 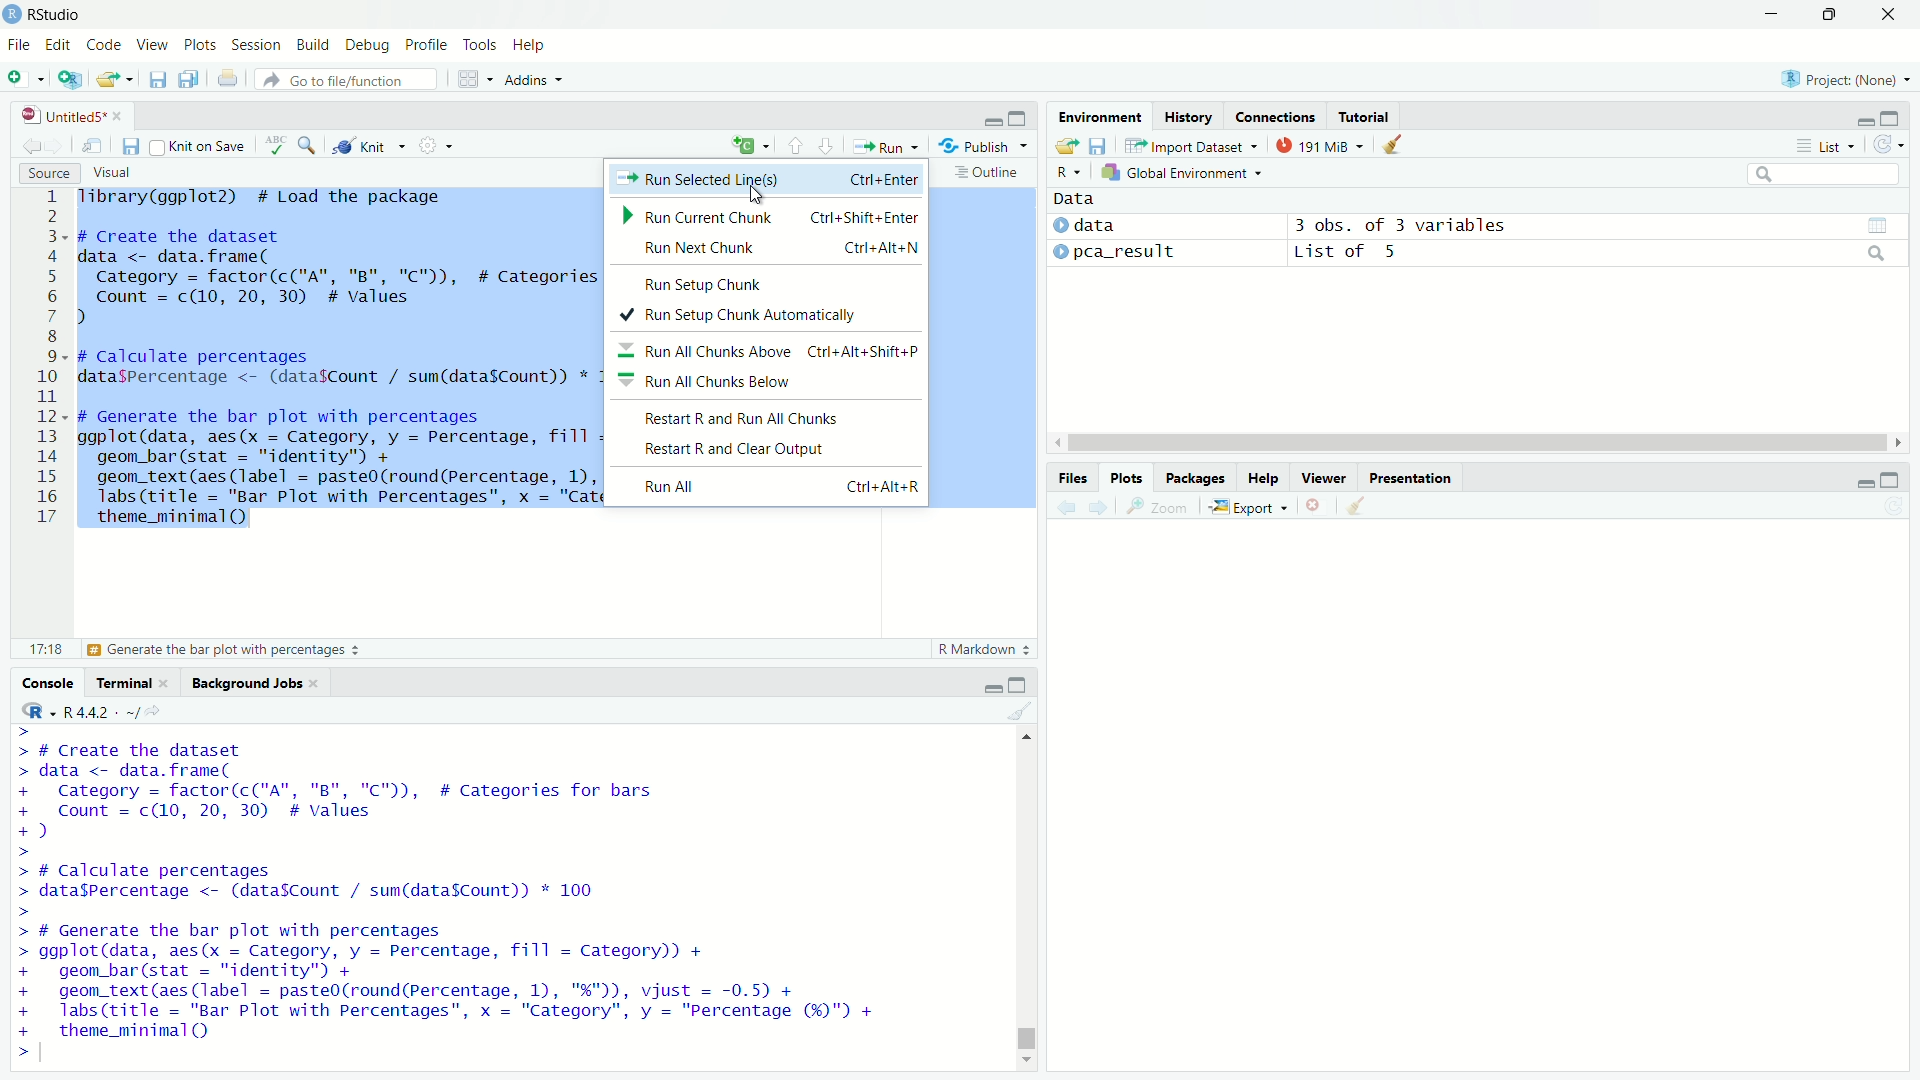 What do you see at coordinates (532, 79) in the screenshot?
I see `addins` at bounding box center [532, 79].